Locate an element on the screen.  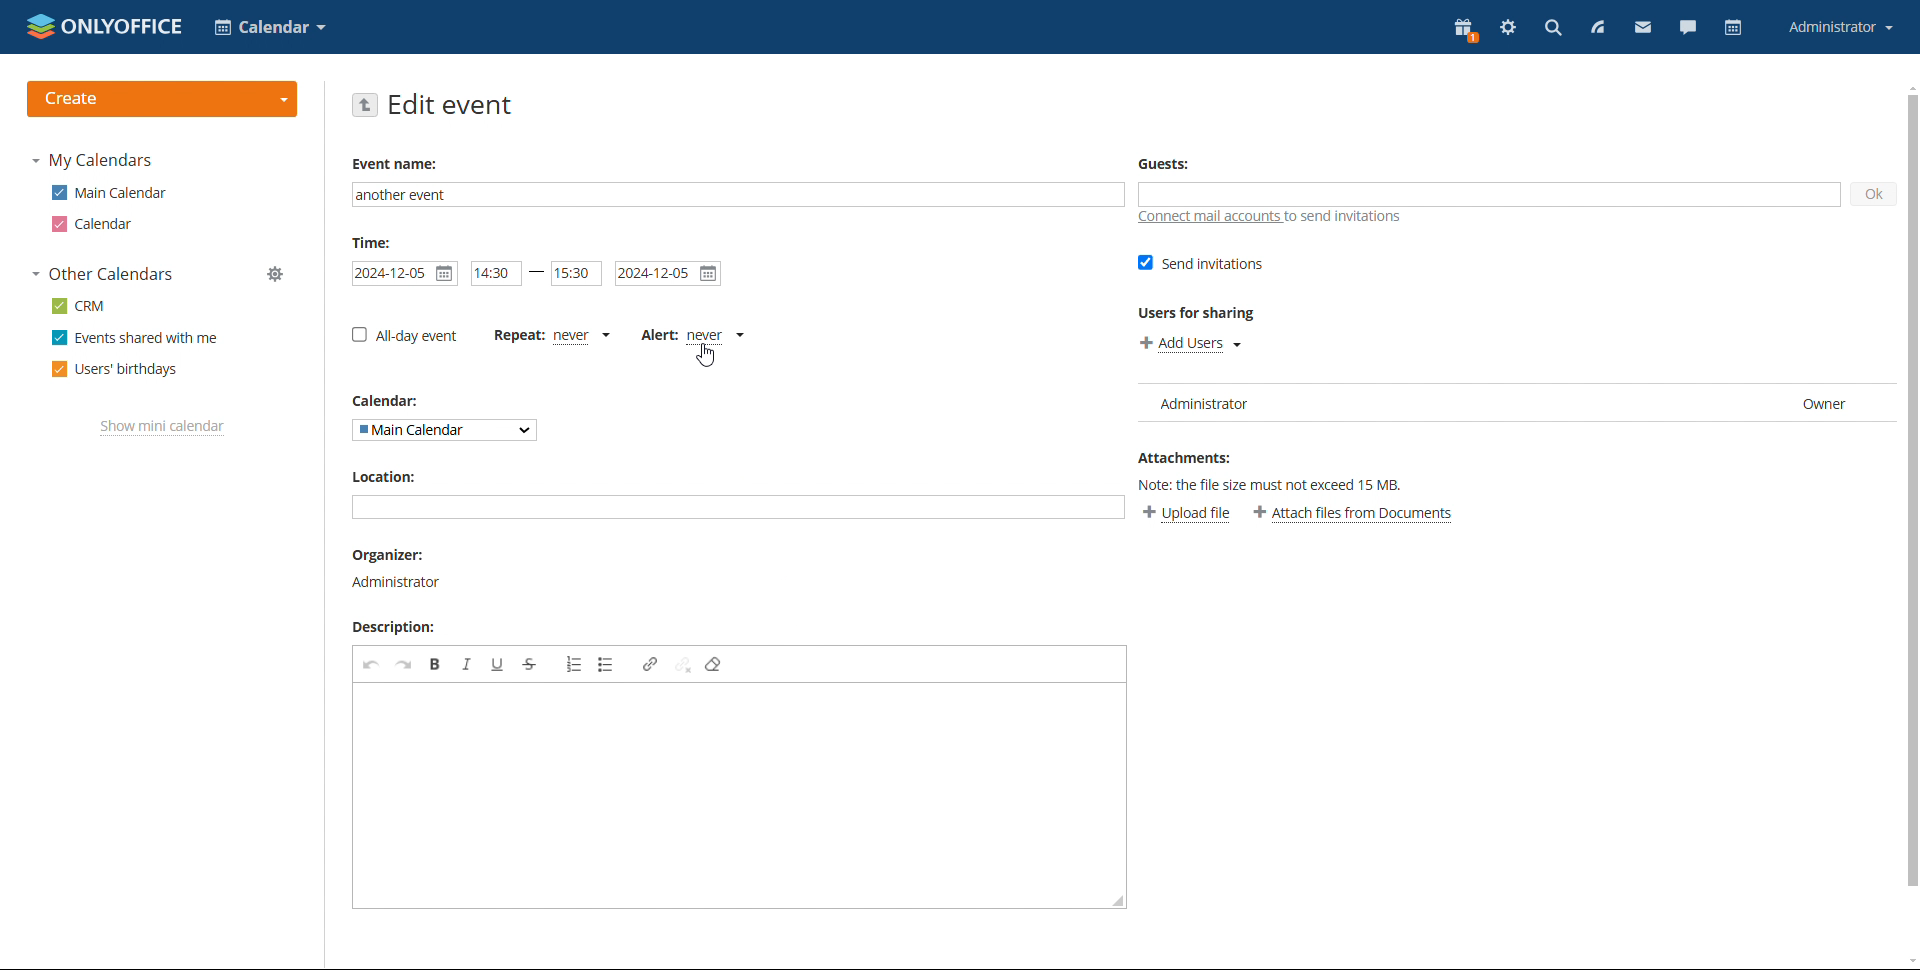
scrollbar is located at coordinates (1913, 489).